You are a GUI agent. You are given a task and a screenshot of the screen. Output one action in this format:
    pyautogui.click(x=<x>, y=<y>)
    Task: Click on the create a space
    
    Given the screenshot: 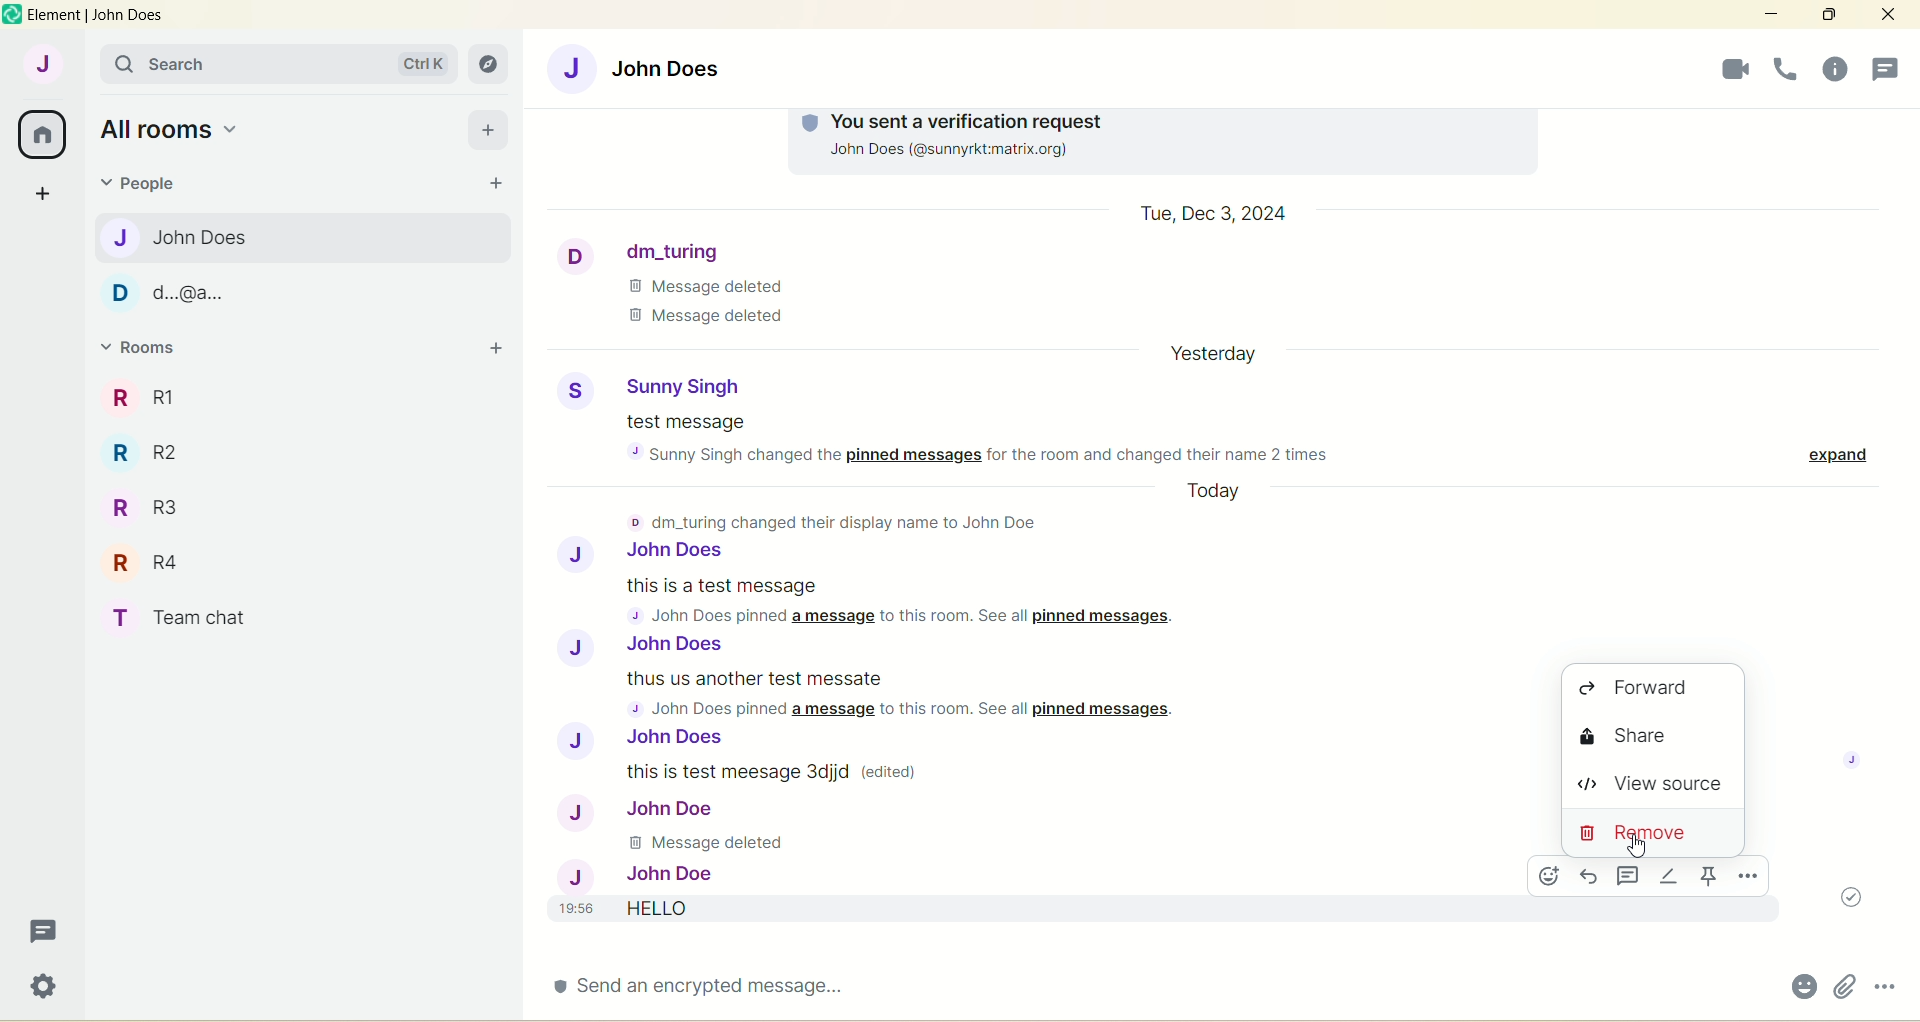 What is the action you would take?
    pyautogui.click(x=44, y=195)
    